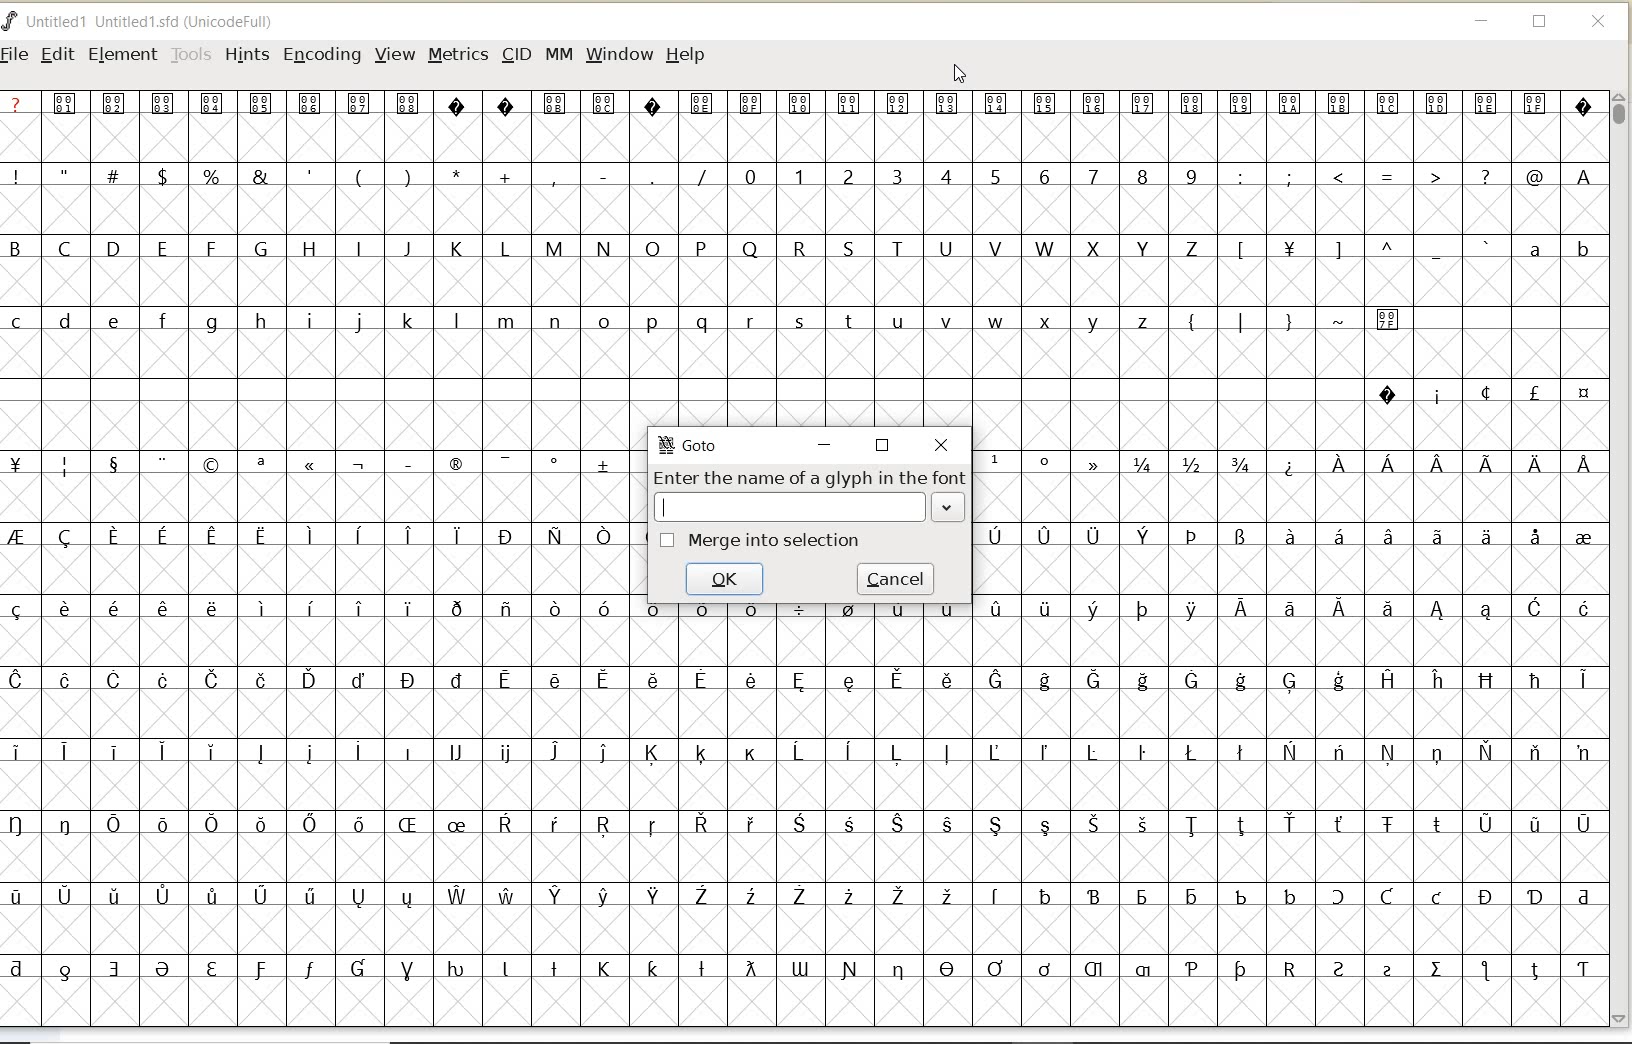 The height and width of the screenshot is (1044, 1632). Describe the element at coordinates (884, 446) in the screenshot. I see `restore` at that location.